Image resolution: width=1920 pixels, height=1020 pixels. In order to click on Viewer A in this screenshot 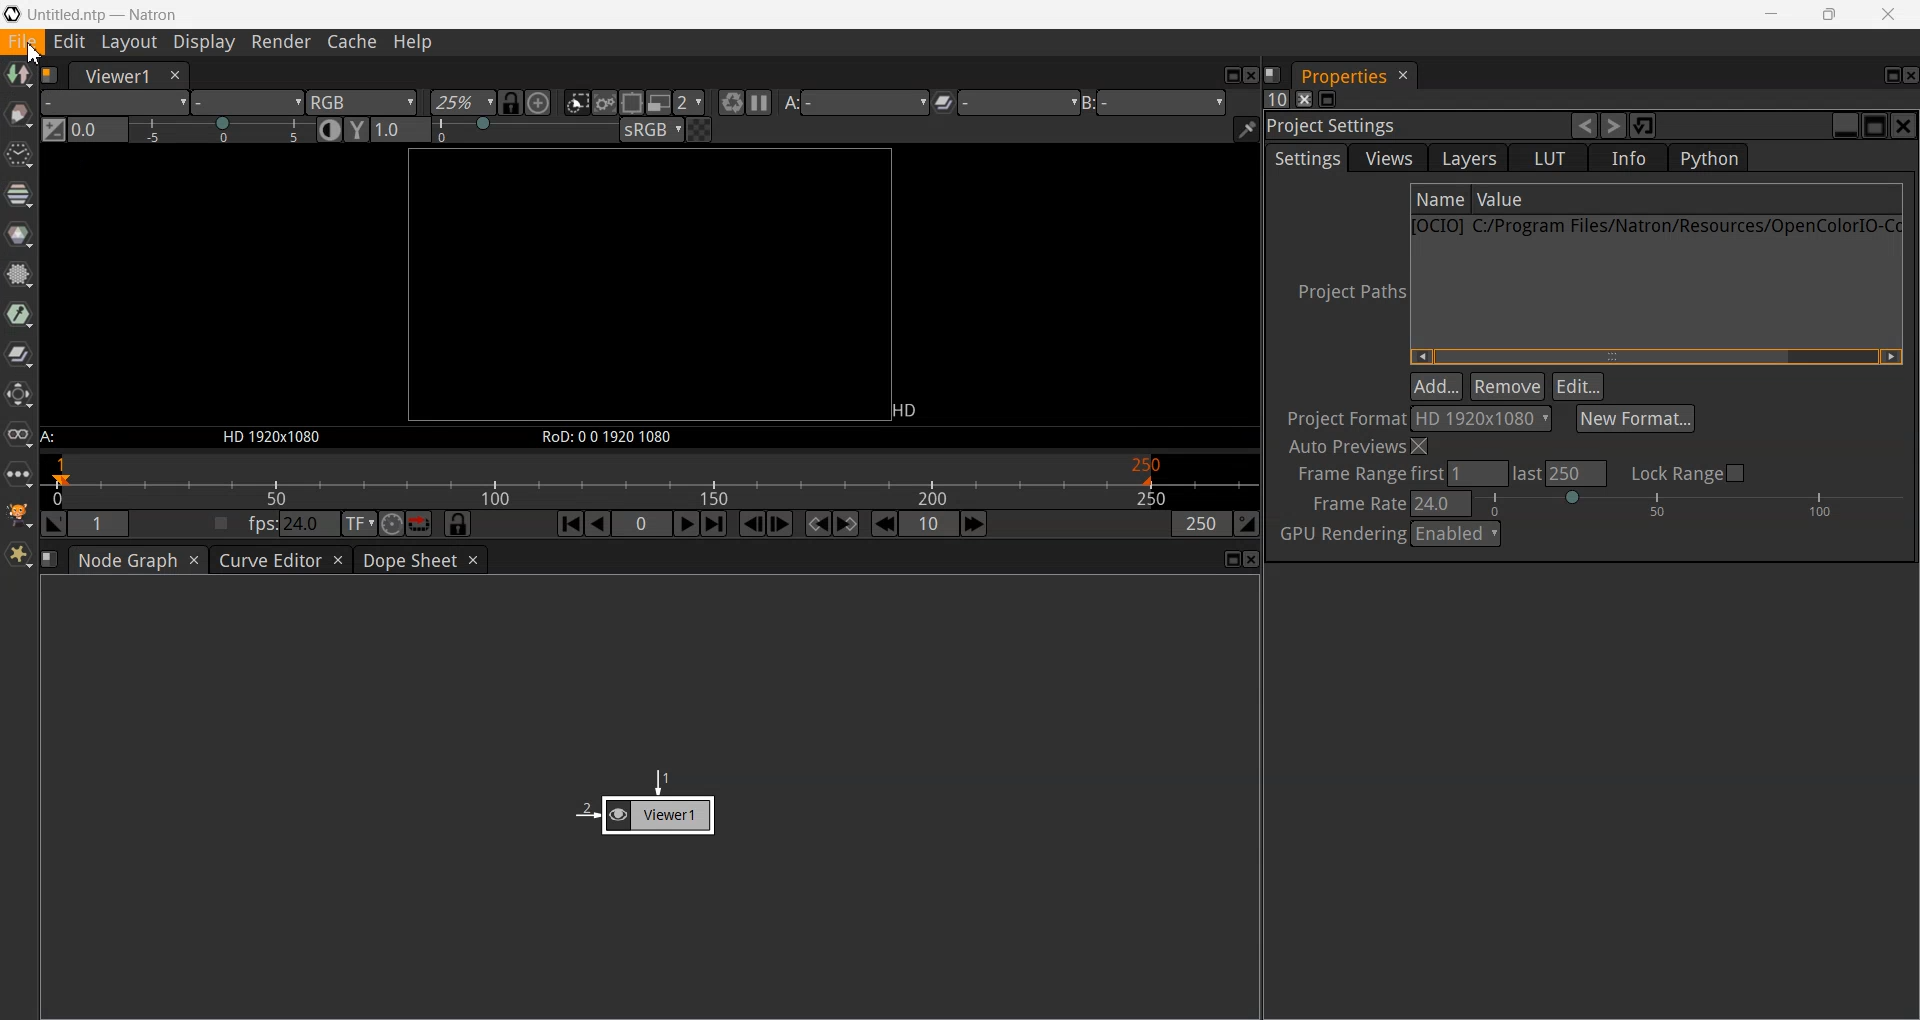, I will do `click(860, 102)`.